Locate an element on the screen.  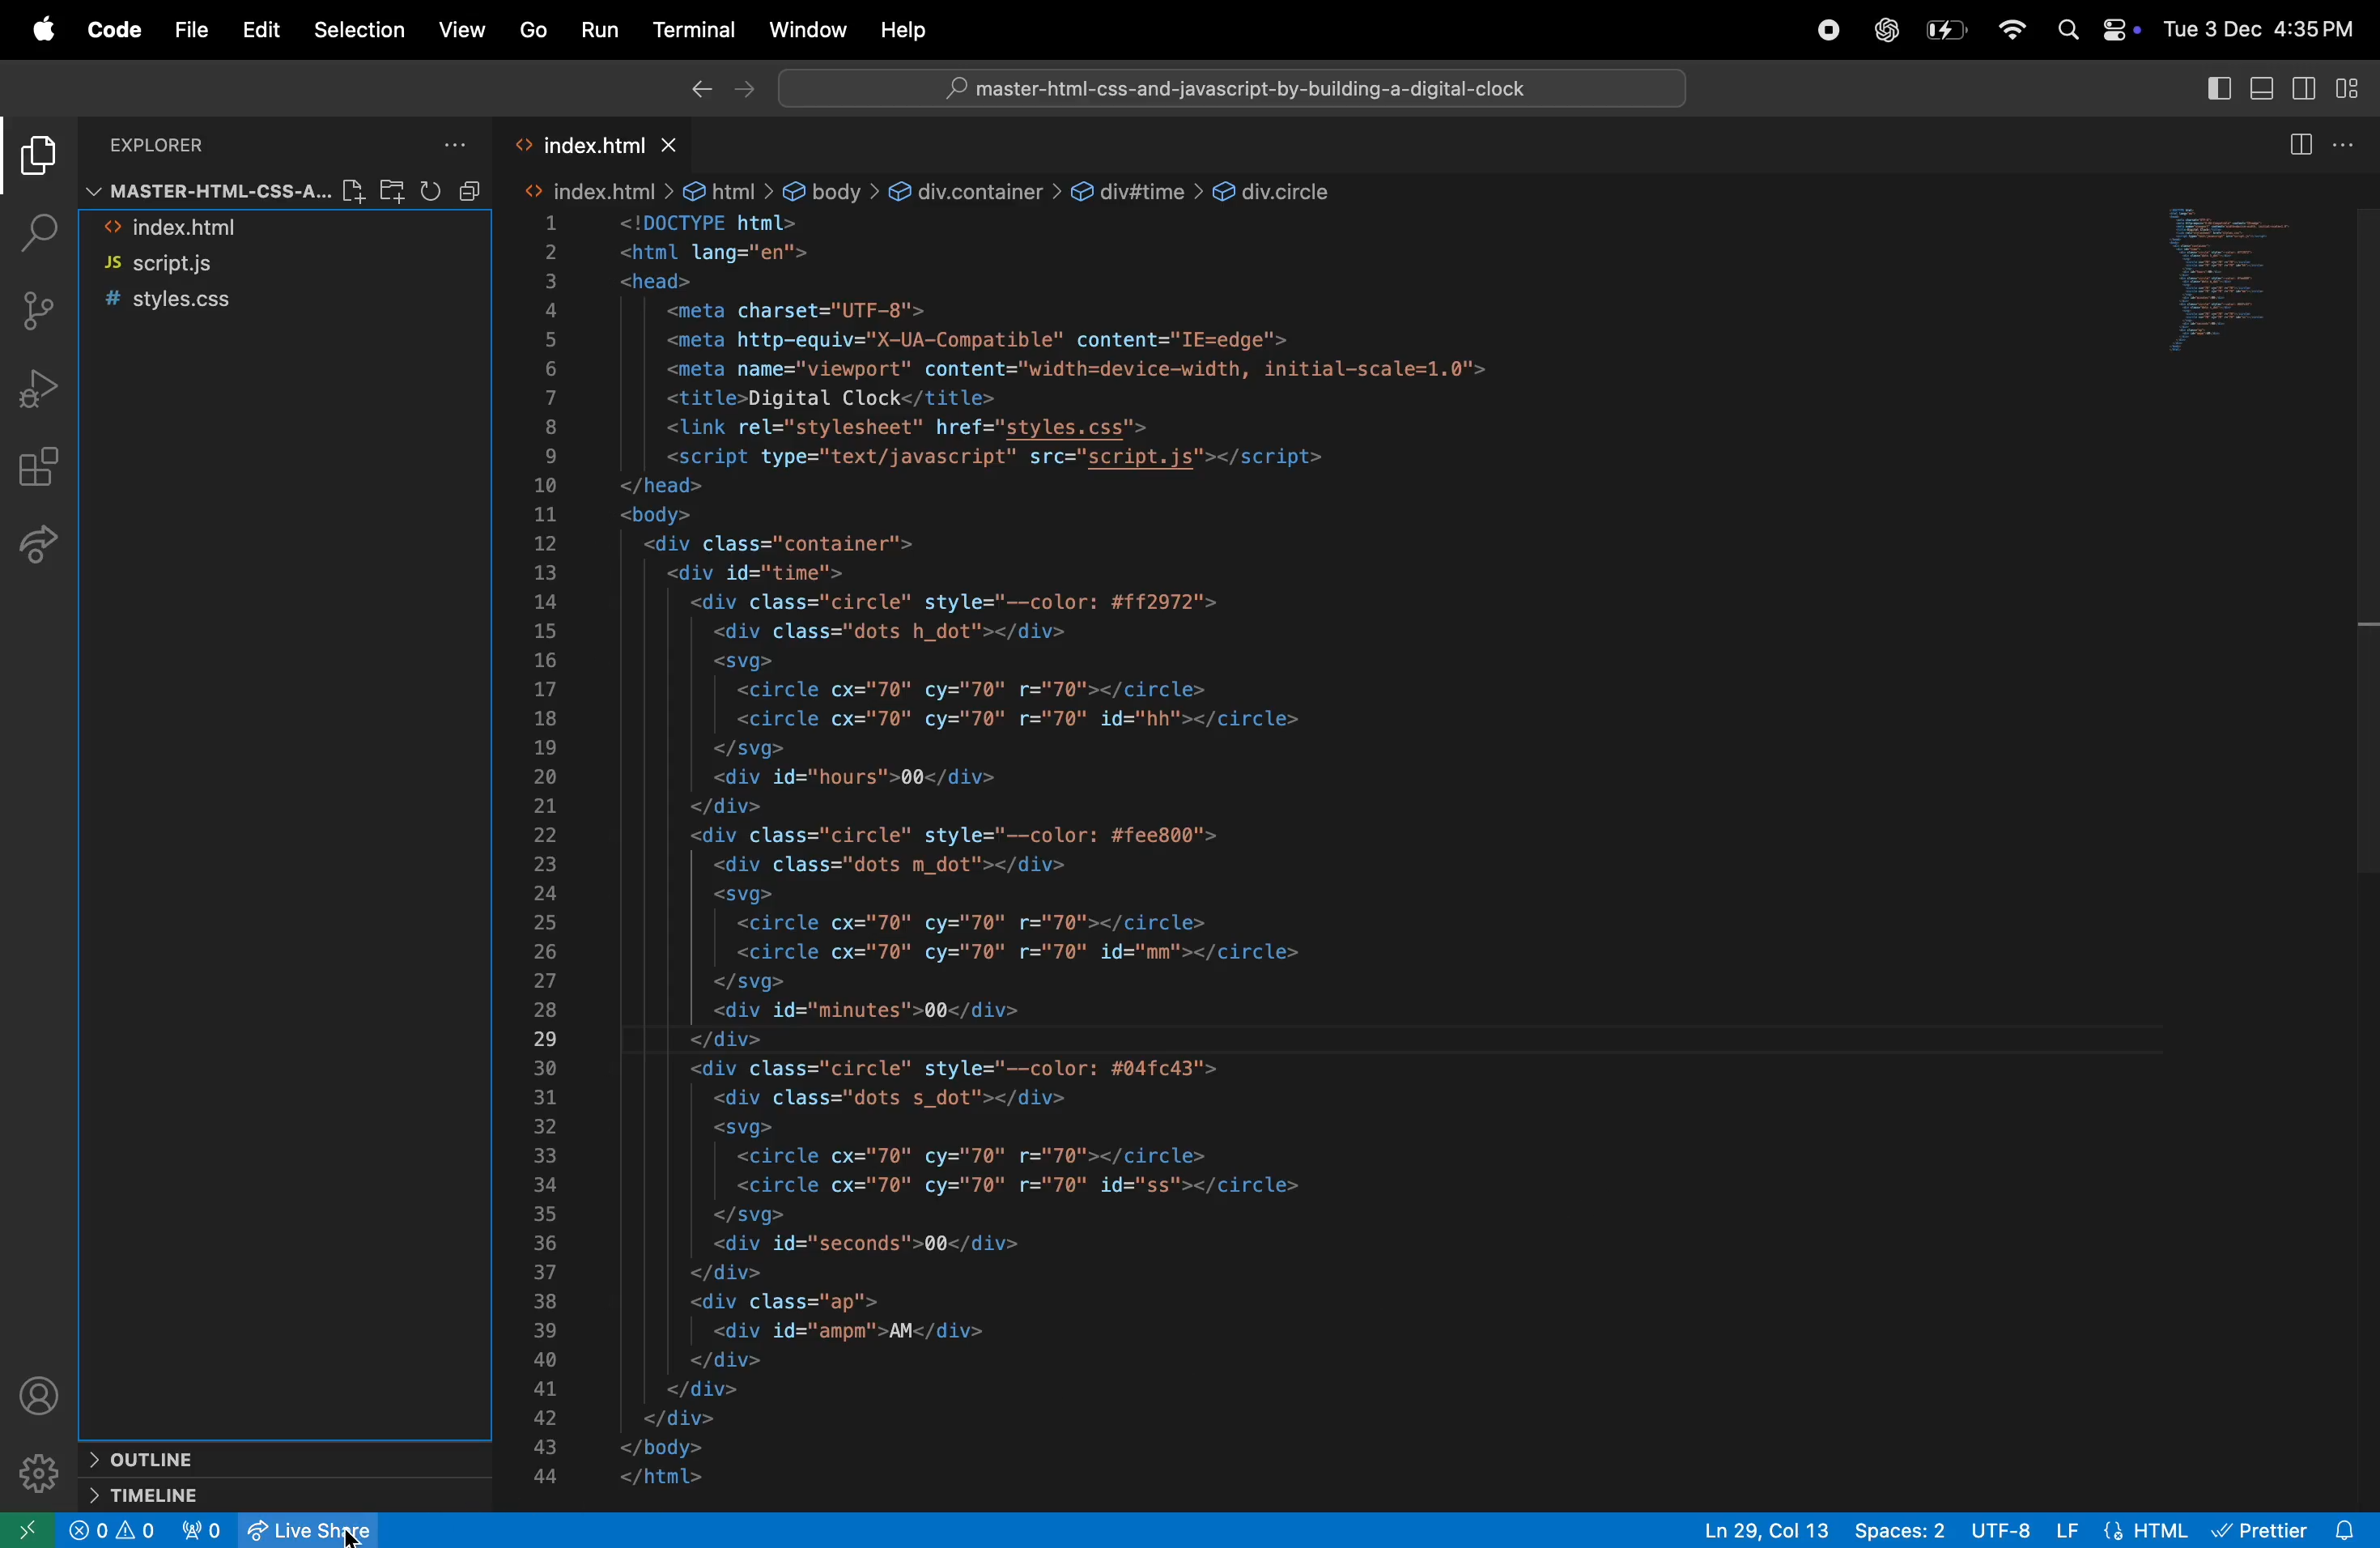
source control is located at coordinates (45, 307).